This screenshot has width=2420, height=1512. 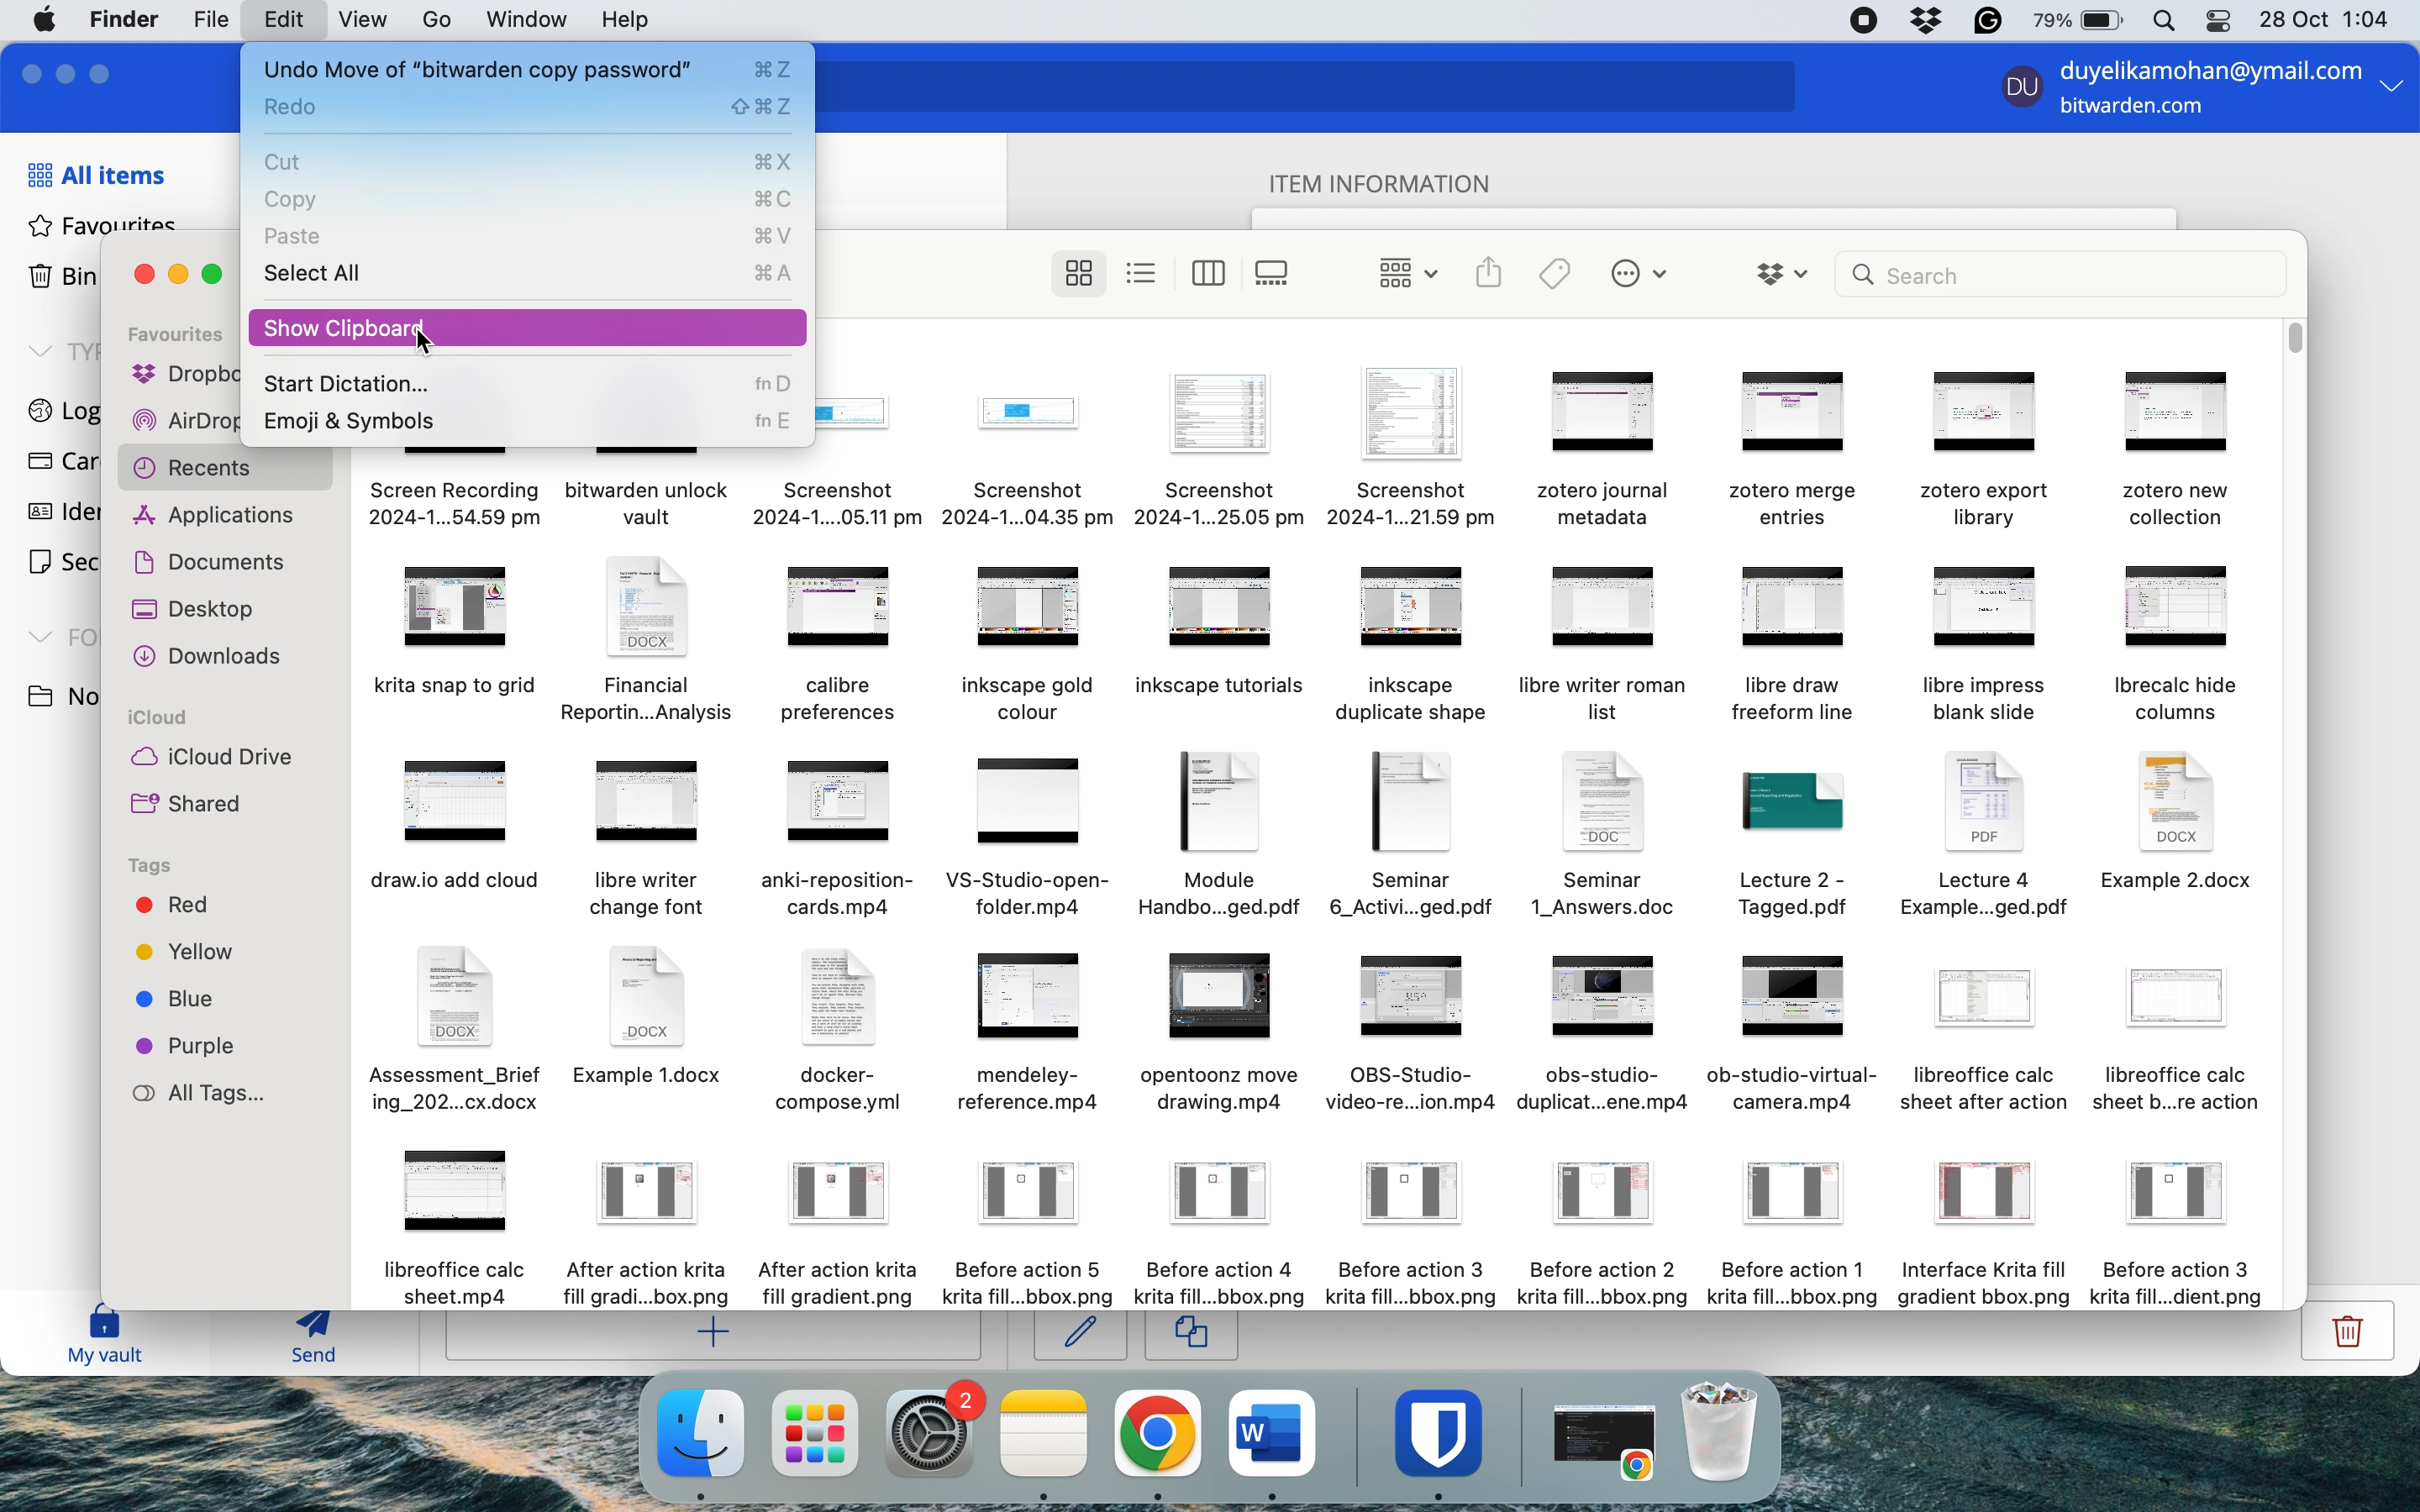 What do you see at coordinates (697, 1434) in the screenshot?
I see `finder` at bounding box center [697, 1434].